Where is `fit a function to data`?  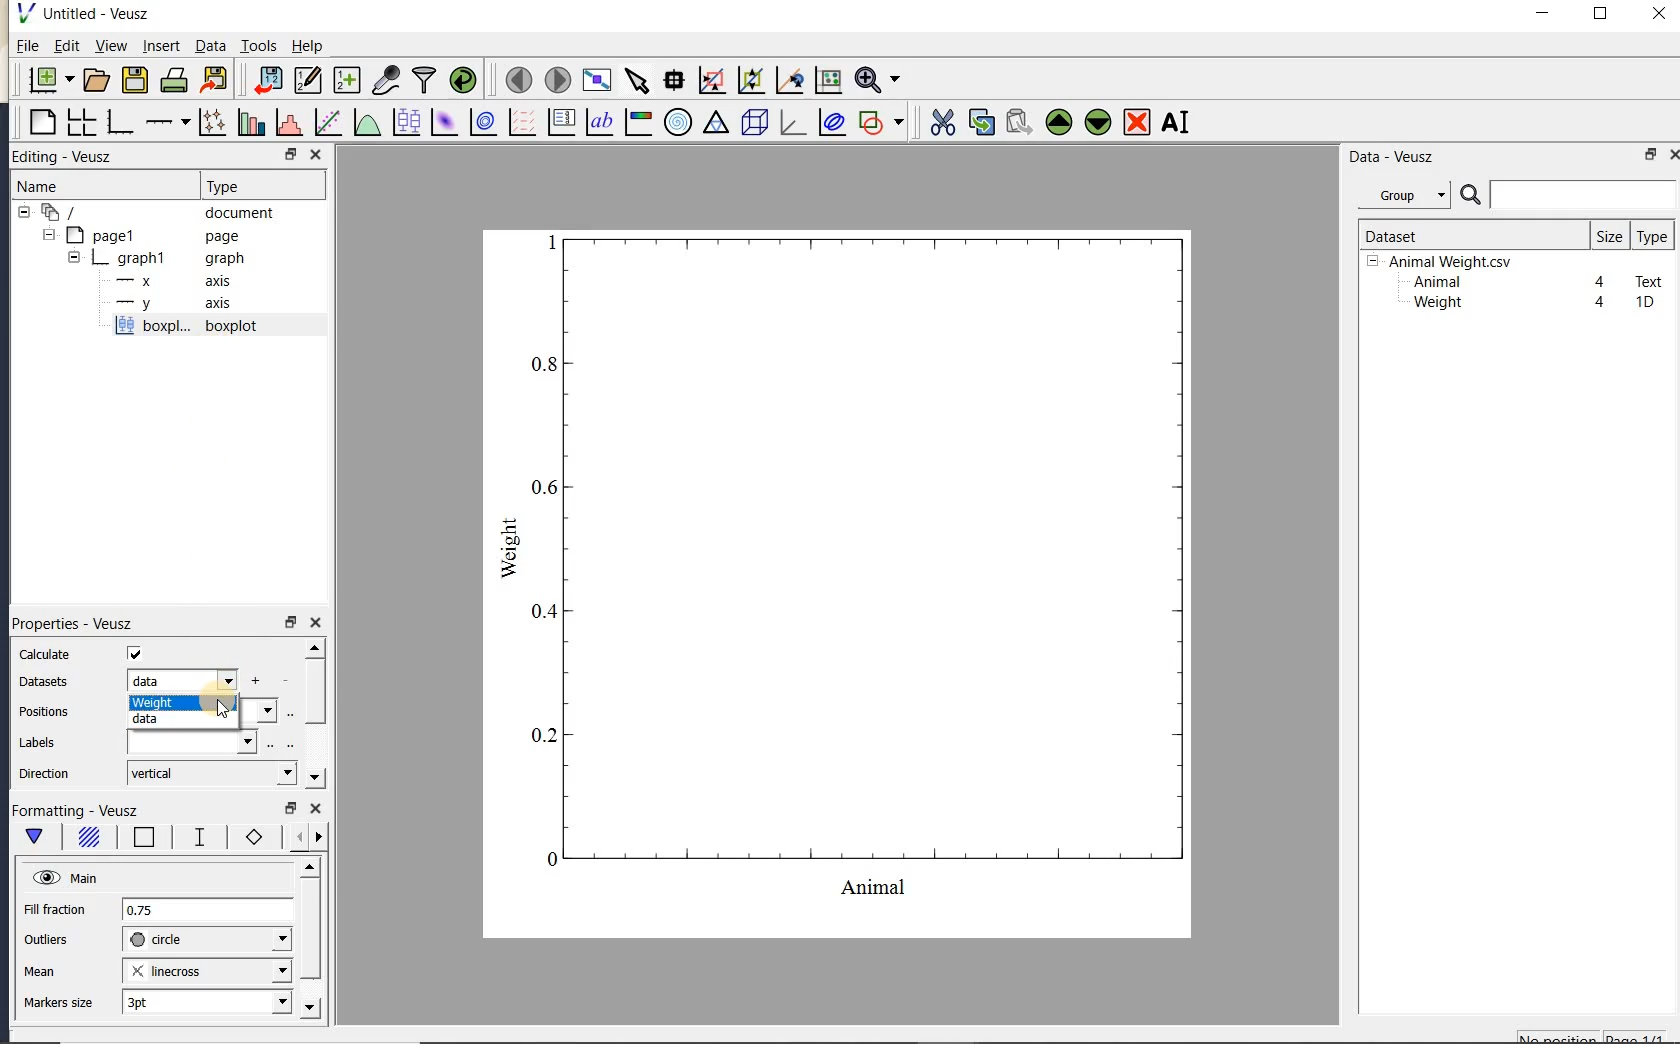 fit a function to data is located at coordinates (327, 122).